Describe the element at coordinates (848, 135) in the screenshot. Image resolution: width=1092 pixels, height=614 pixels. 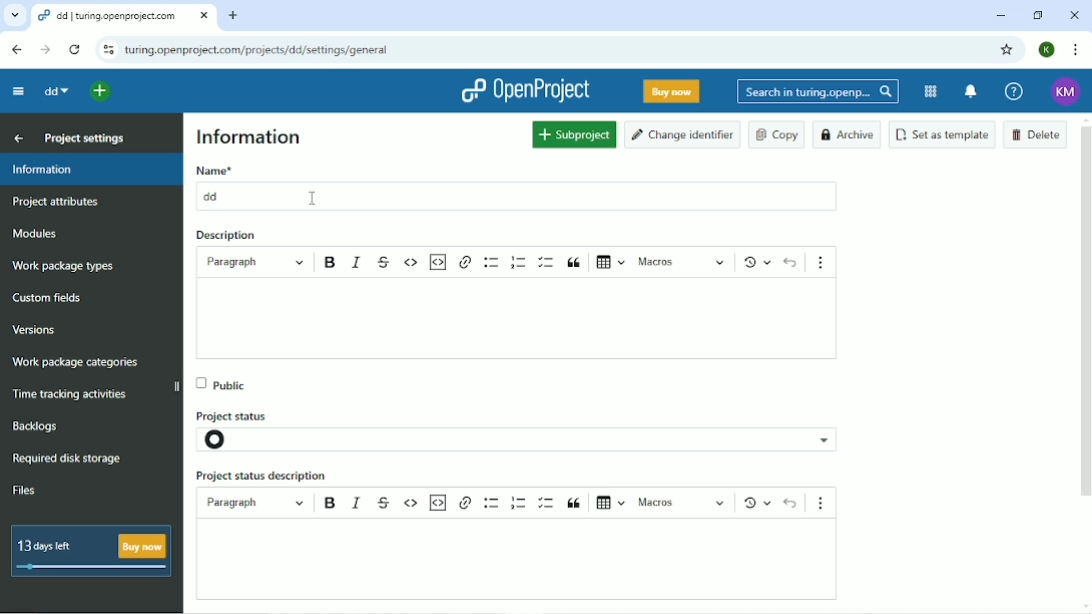
I see `Archive` at that location.